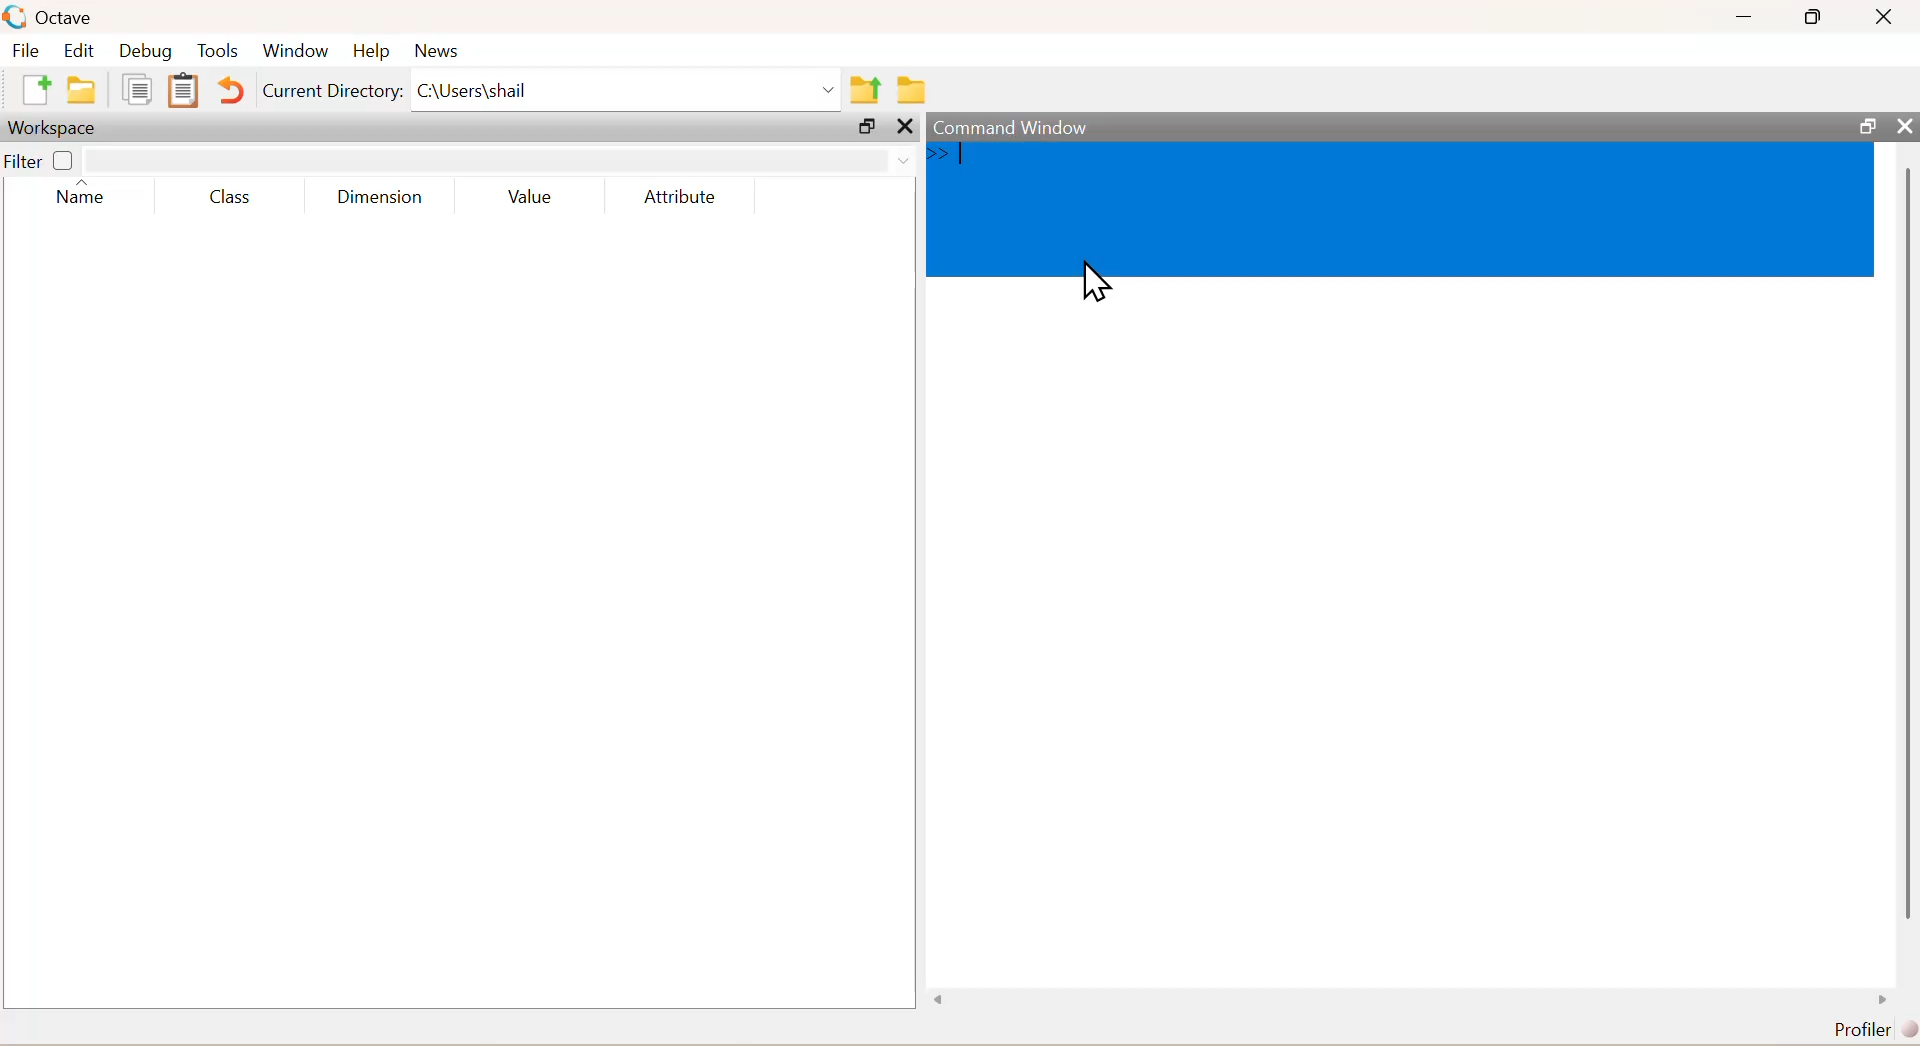 The height and width of the screenshot is (1046, 1920). What do you see at coordinates (830, 90) in the screenshot?
I see `Drop-down ` at bounding box center [830, 90].